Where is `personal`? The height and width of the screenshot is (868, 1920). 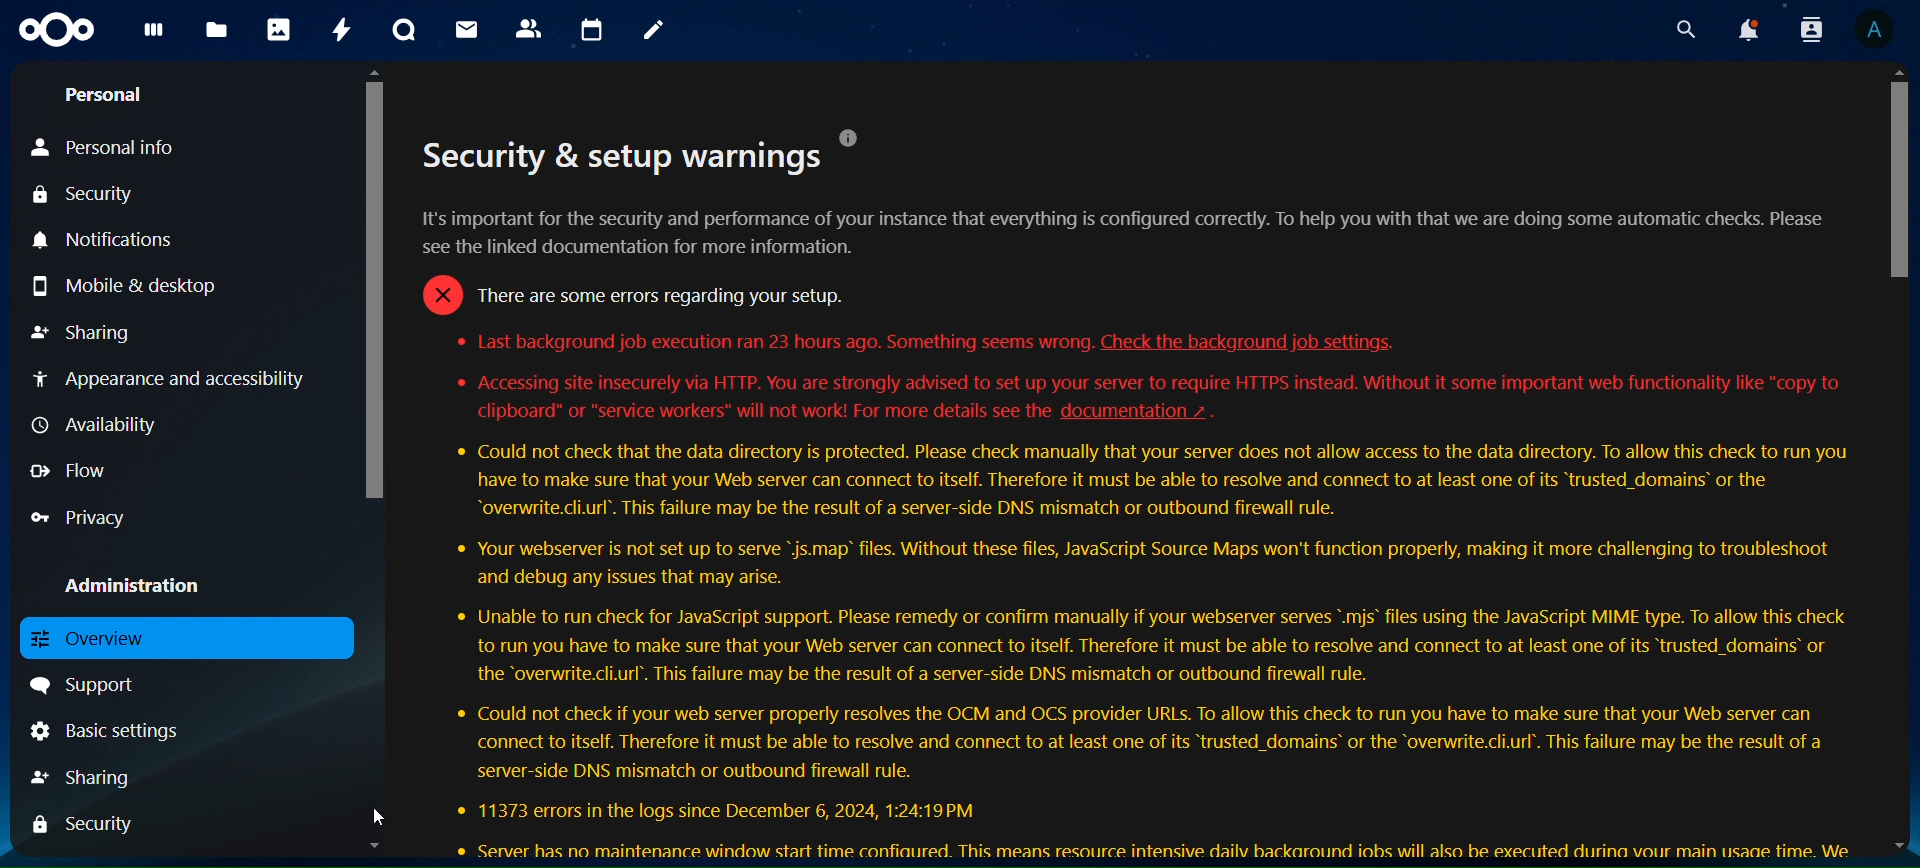
personal is located at coordinates (102, 94).